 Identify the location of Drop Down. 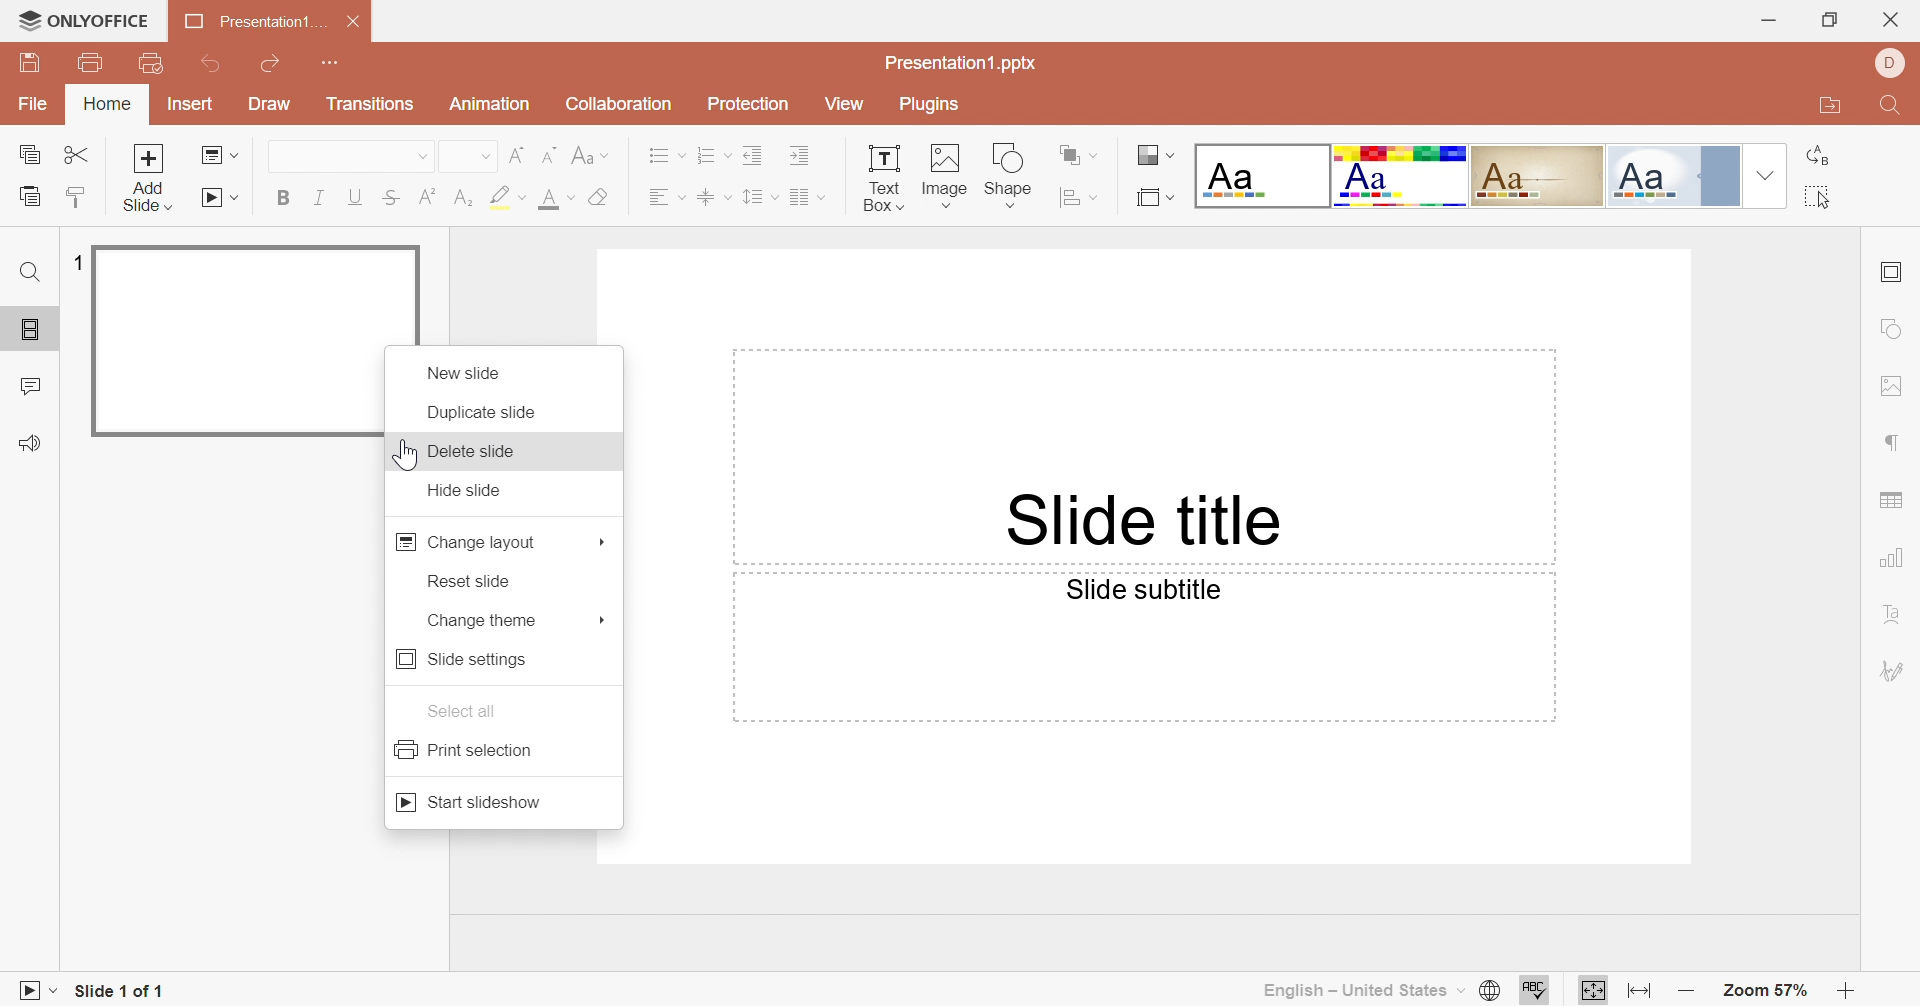
(1170, 154).